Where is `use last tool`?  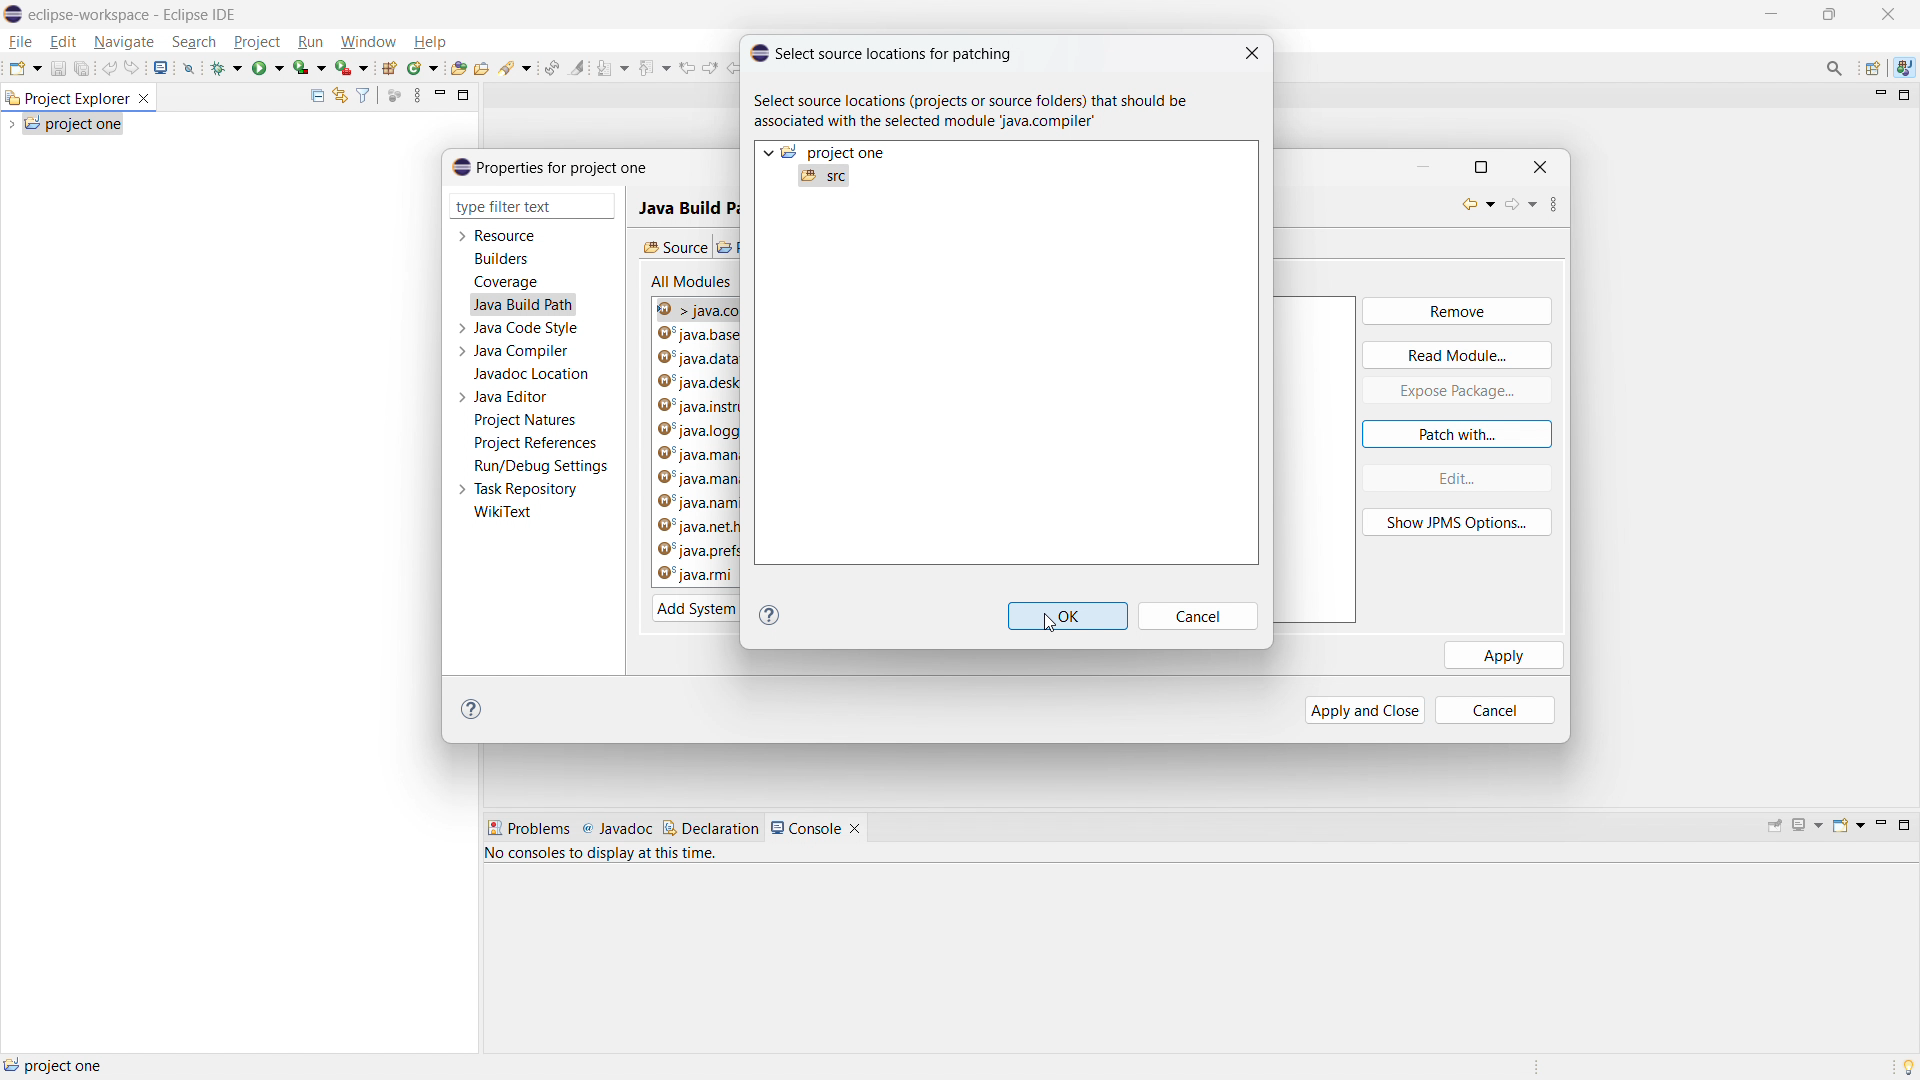
use last tool is located at coordinates (351, 68).